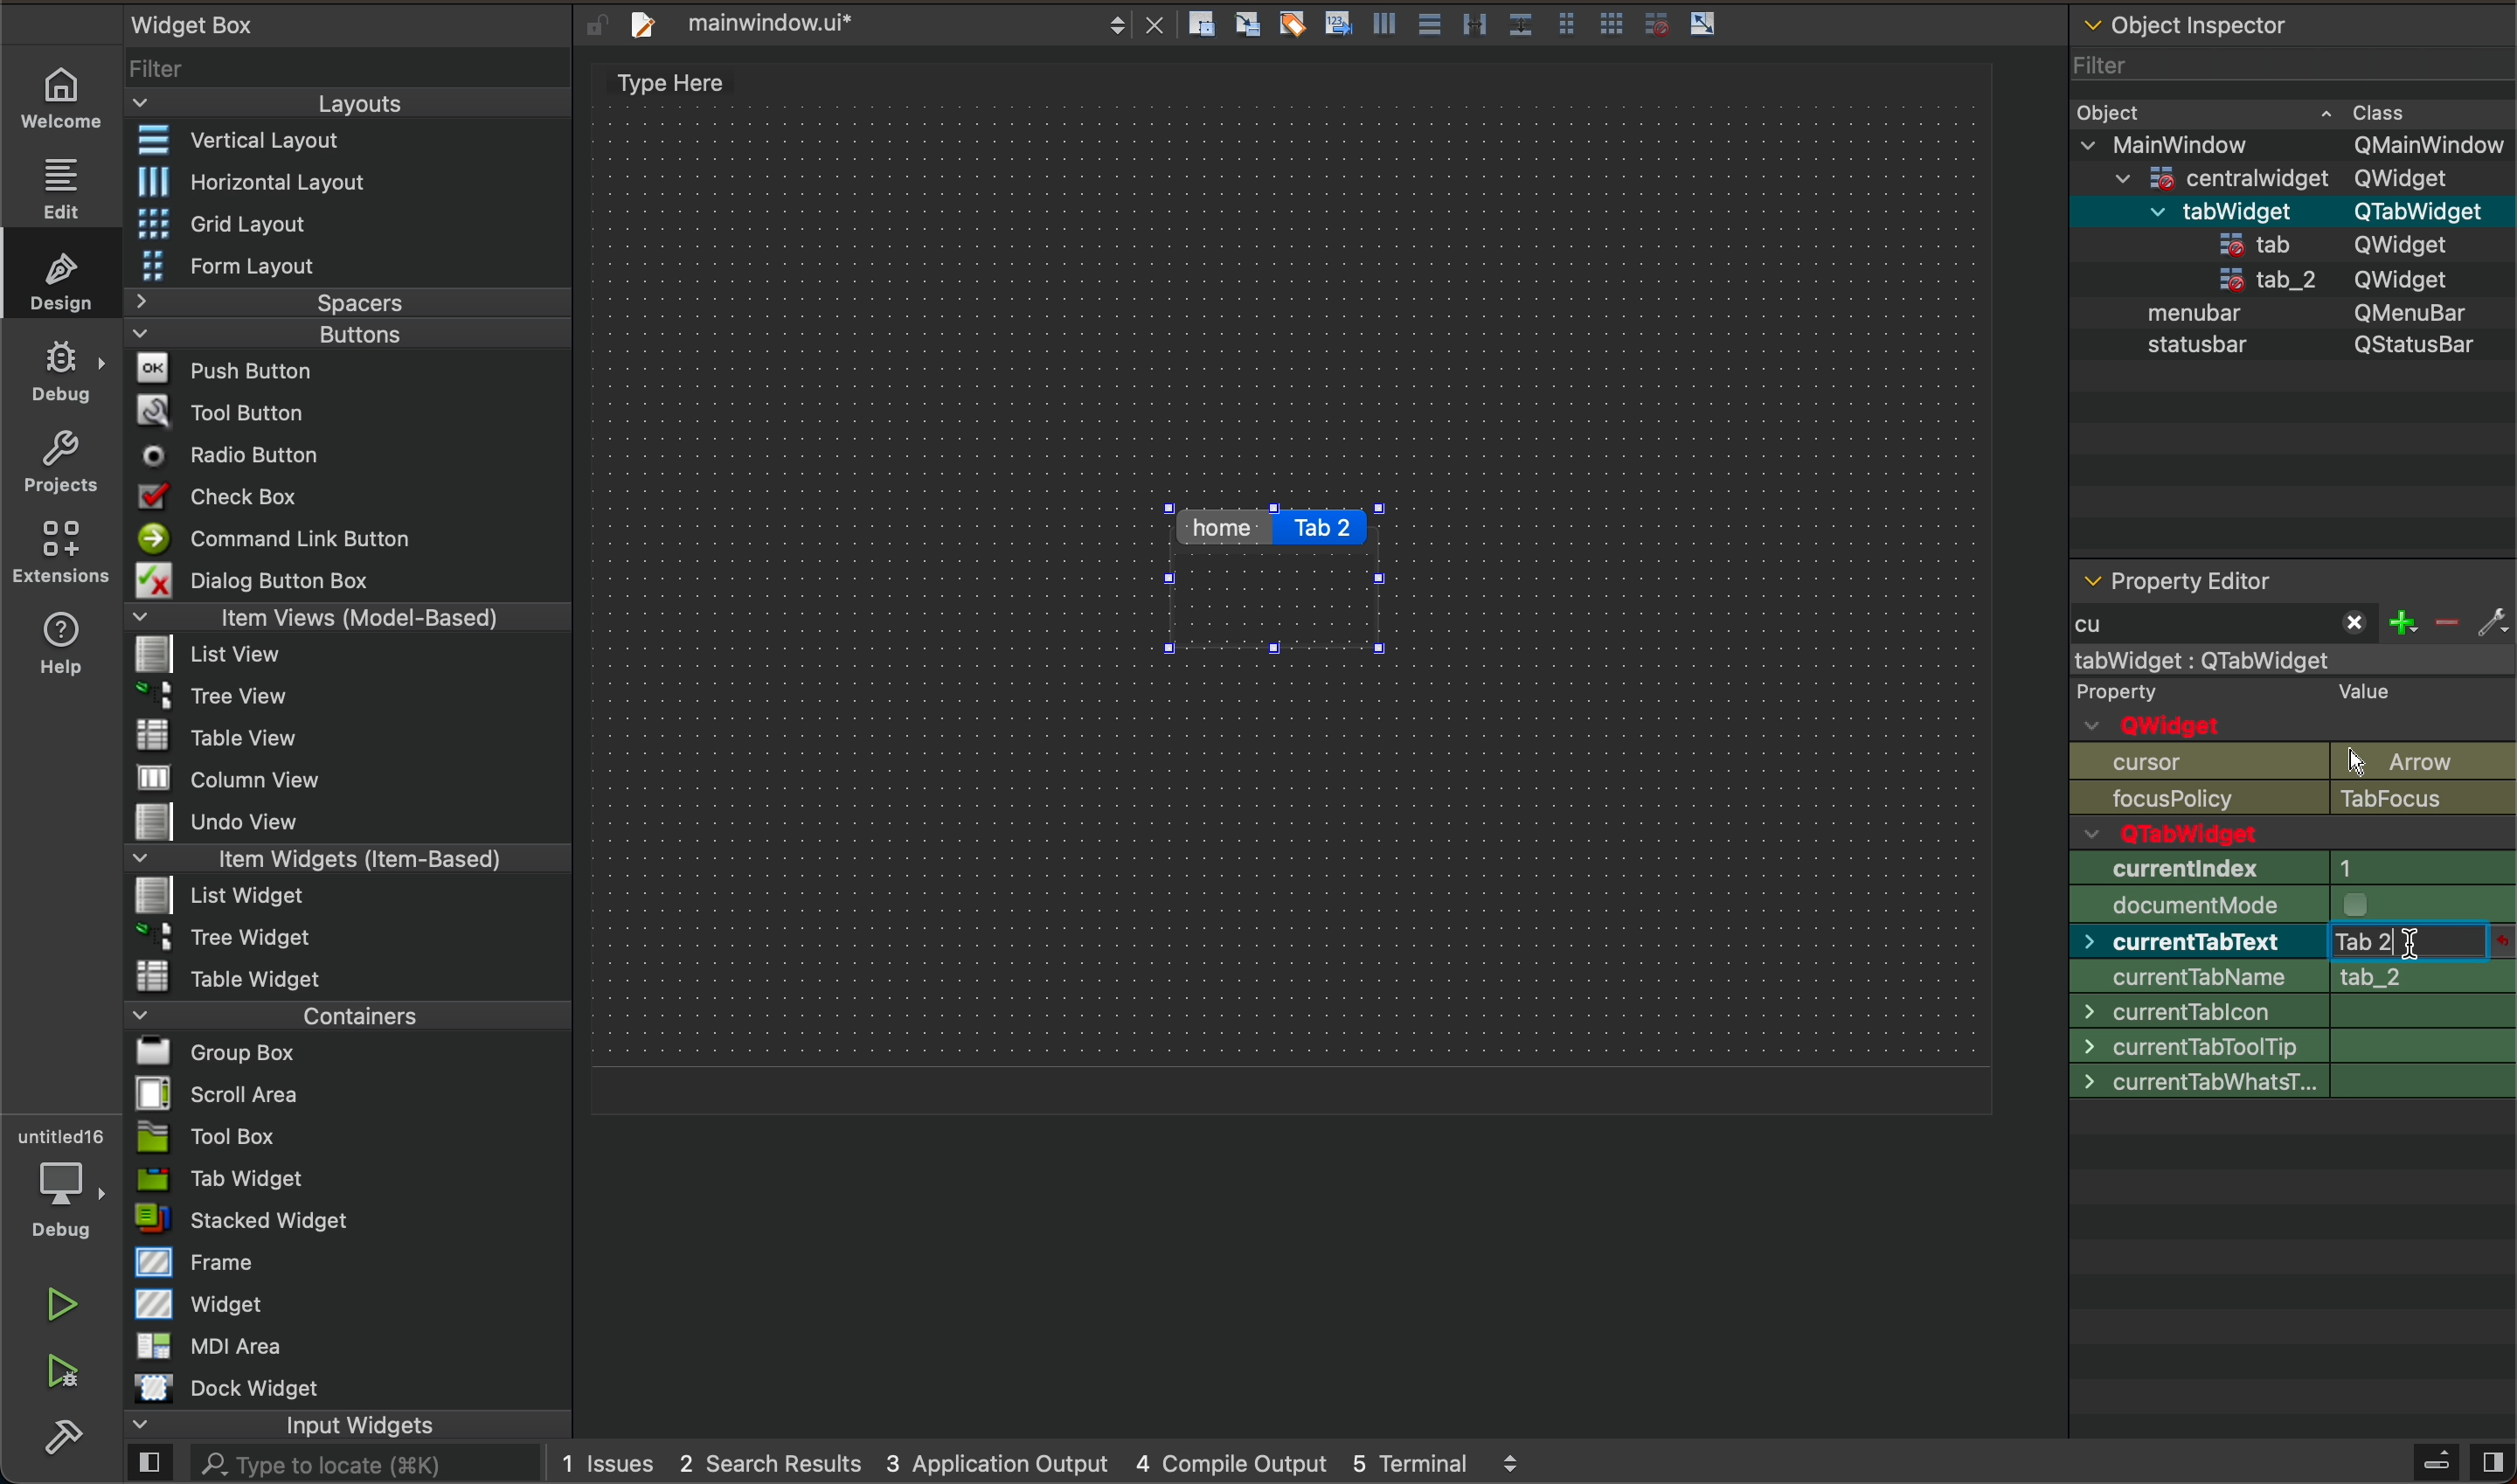 The width and height of the screenshot is (2517, 1484). Describe the element at coordinates (2293, 29) in the screenshot. I see `object inspector` at that location.